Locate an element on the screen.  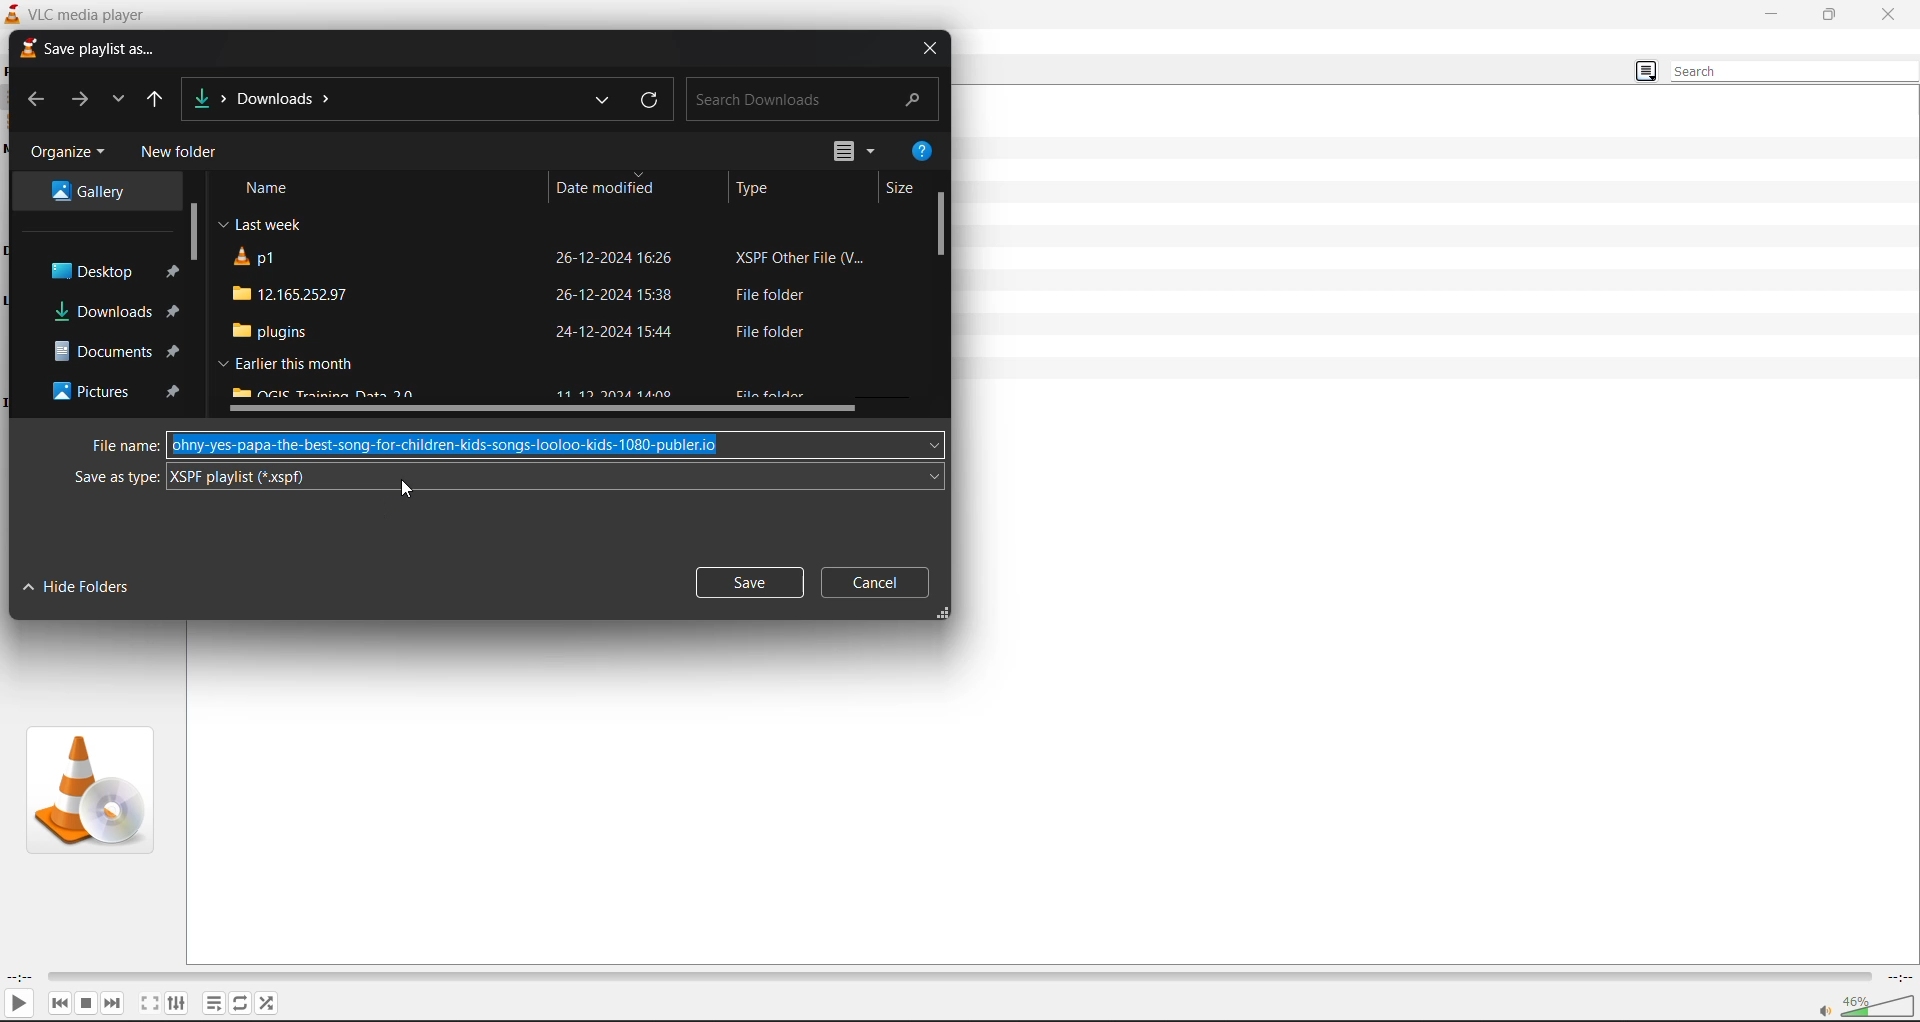
VLC Media player is located at coordinates (73, 13).